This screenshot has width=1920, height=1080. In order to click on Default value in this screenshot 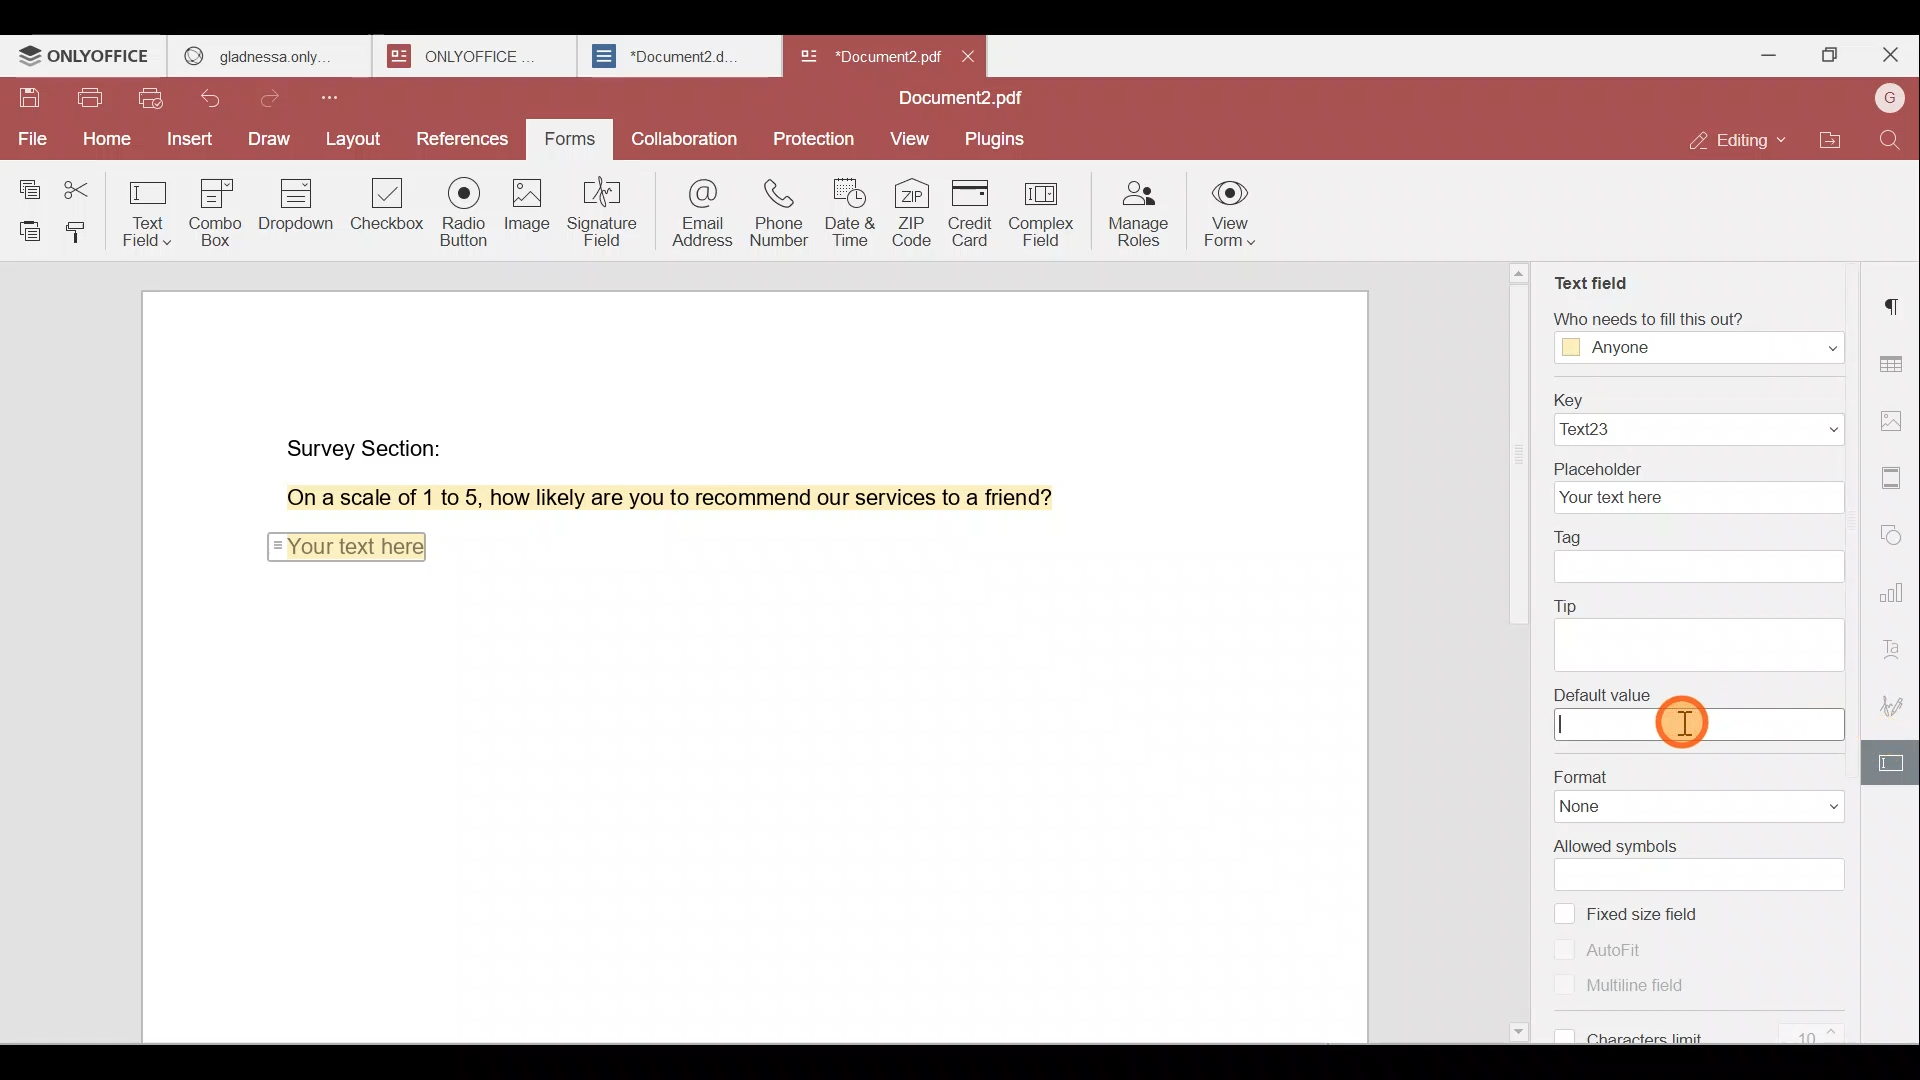, I will do `click(1697, 714)`.